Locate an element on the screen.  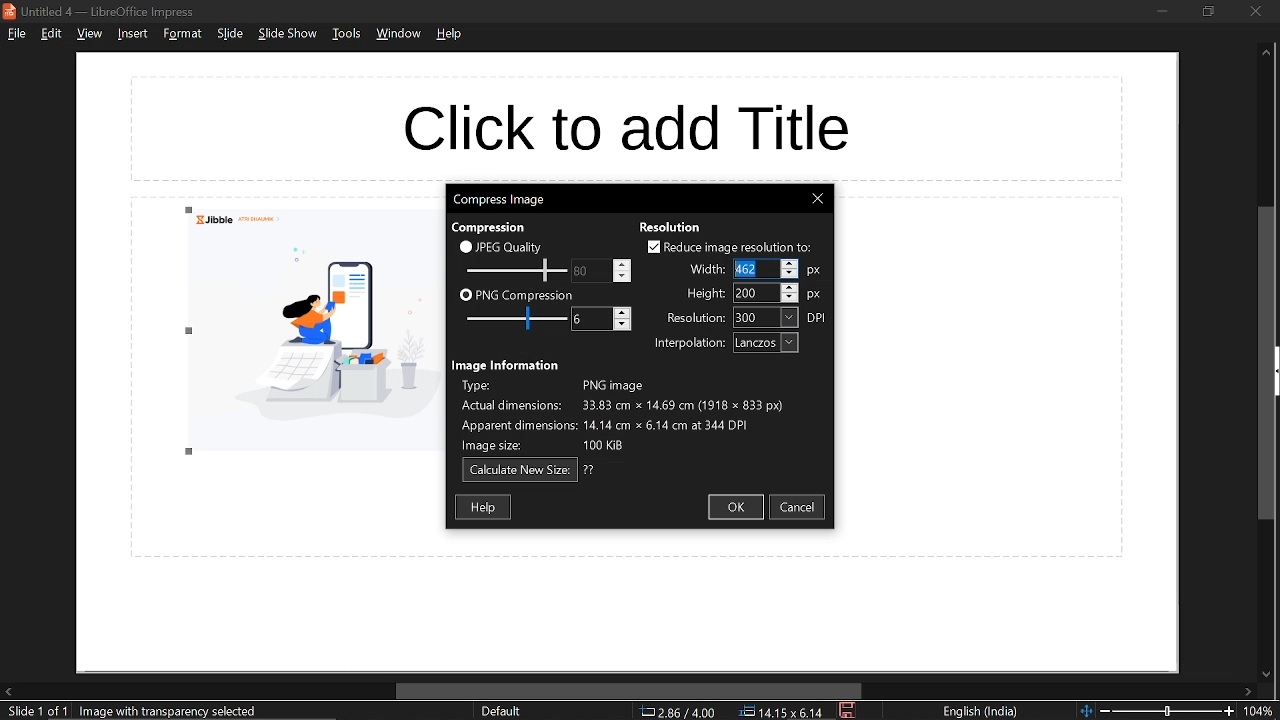
slide style is located at coordinates (501, 711).